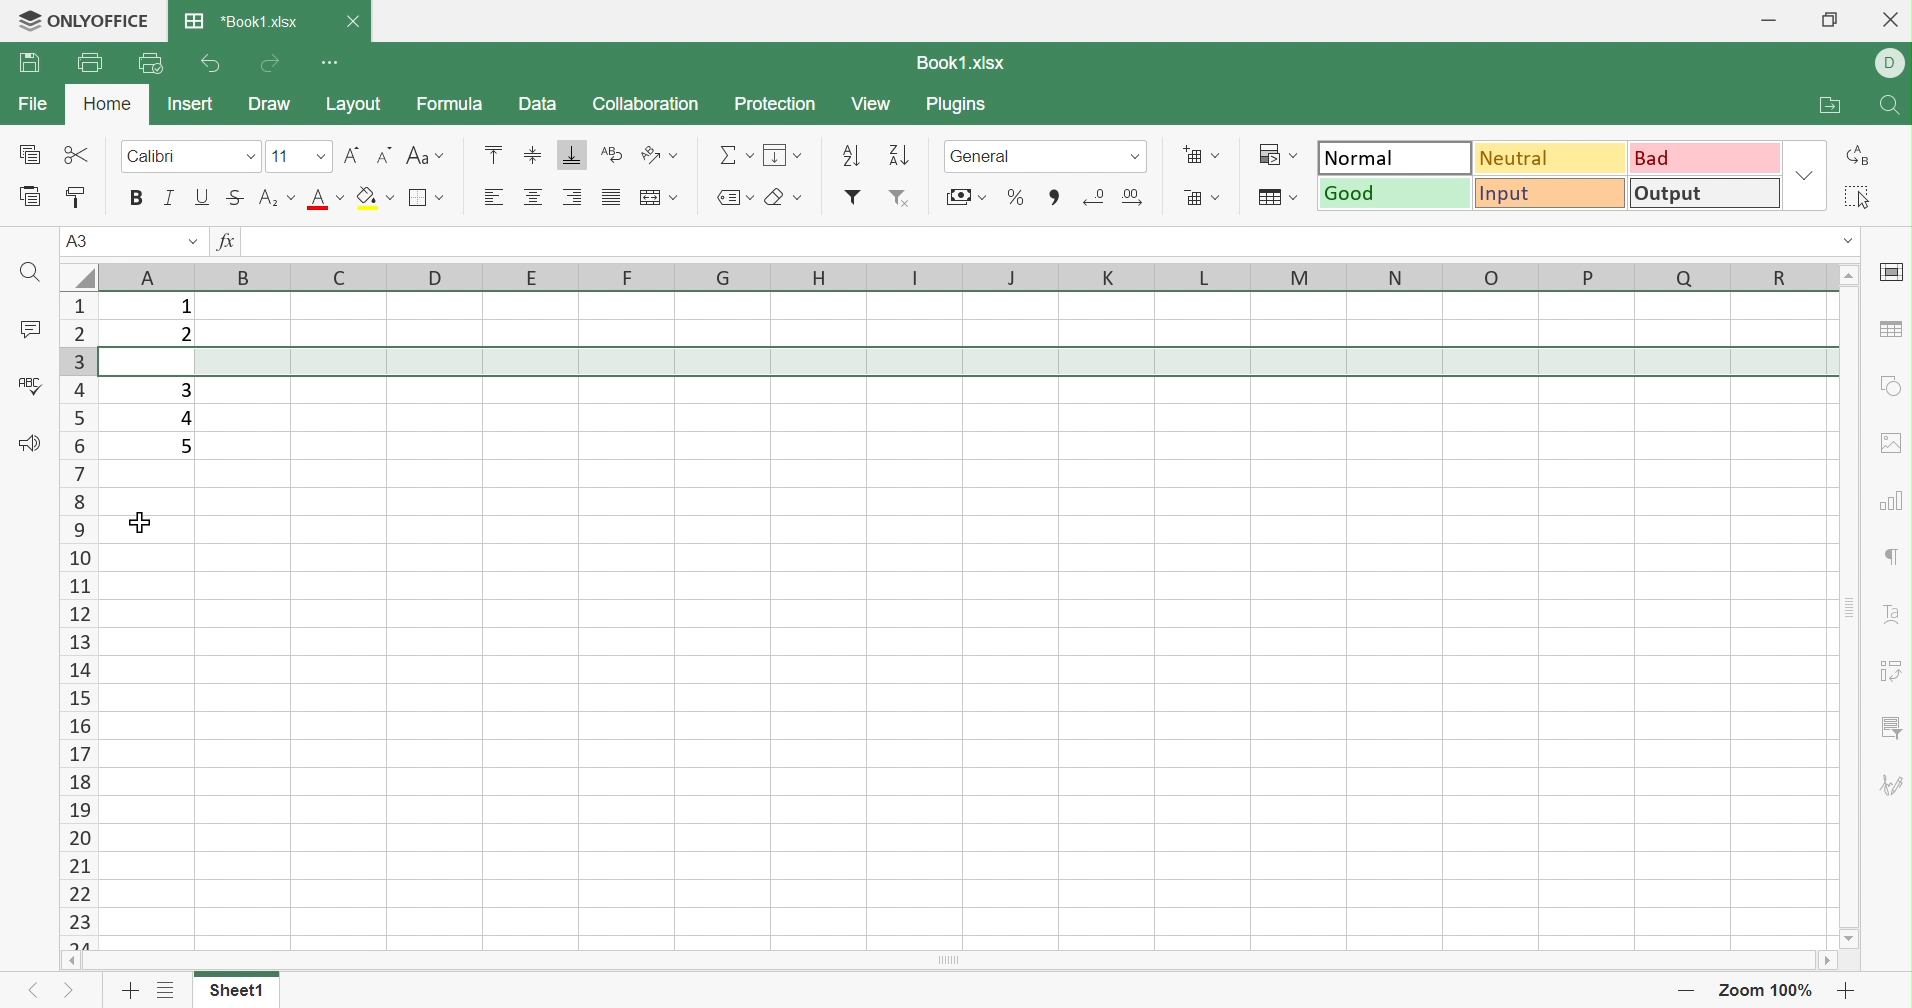 The height and width of the screenshot is (1008, 1912). What do you see at coordinates (244, 22) in the screenshot?
I see `*Book1.xlsx` at bounding box center [244, 22].